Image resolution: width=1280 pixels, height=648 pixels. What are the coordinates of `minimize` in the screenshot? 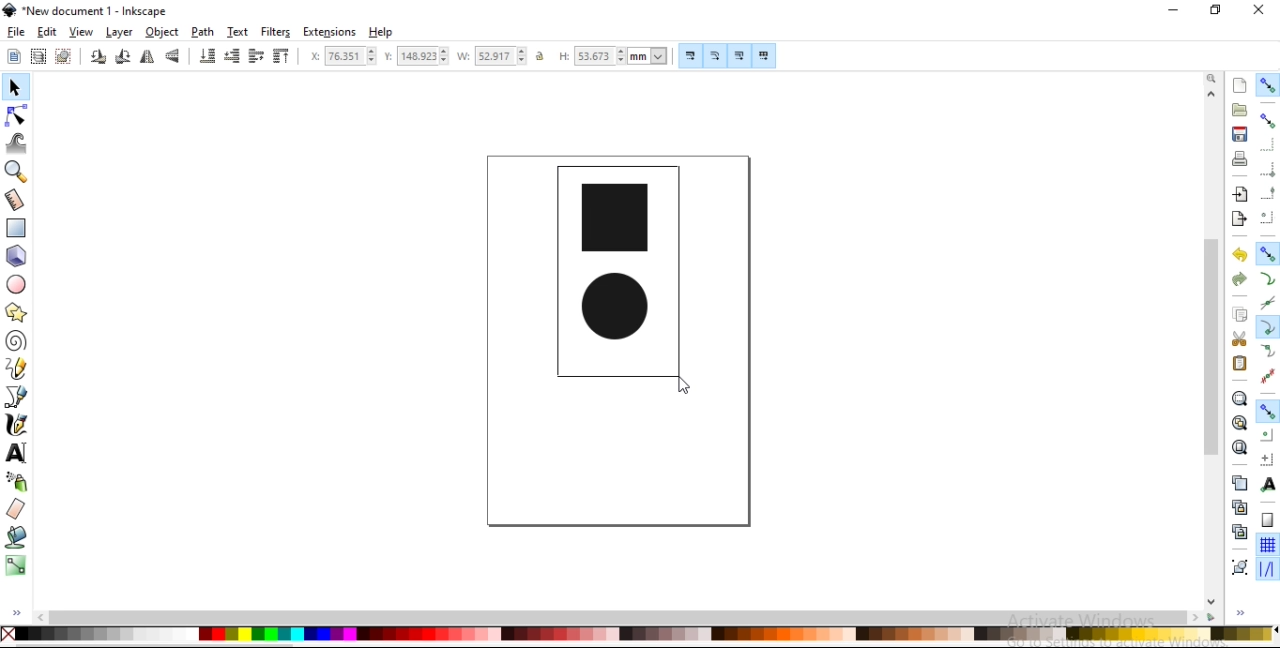 It's located at (1171, 9).